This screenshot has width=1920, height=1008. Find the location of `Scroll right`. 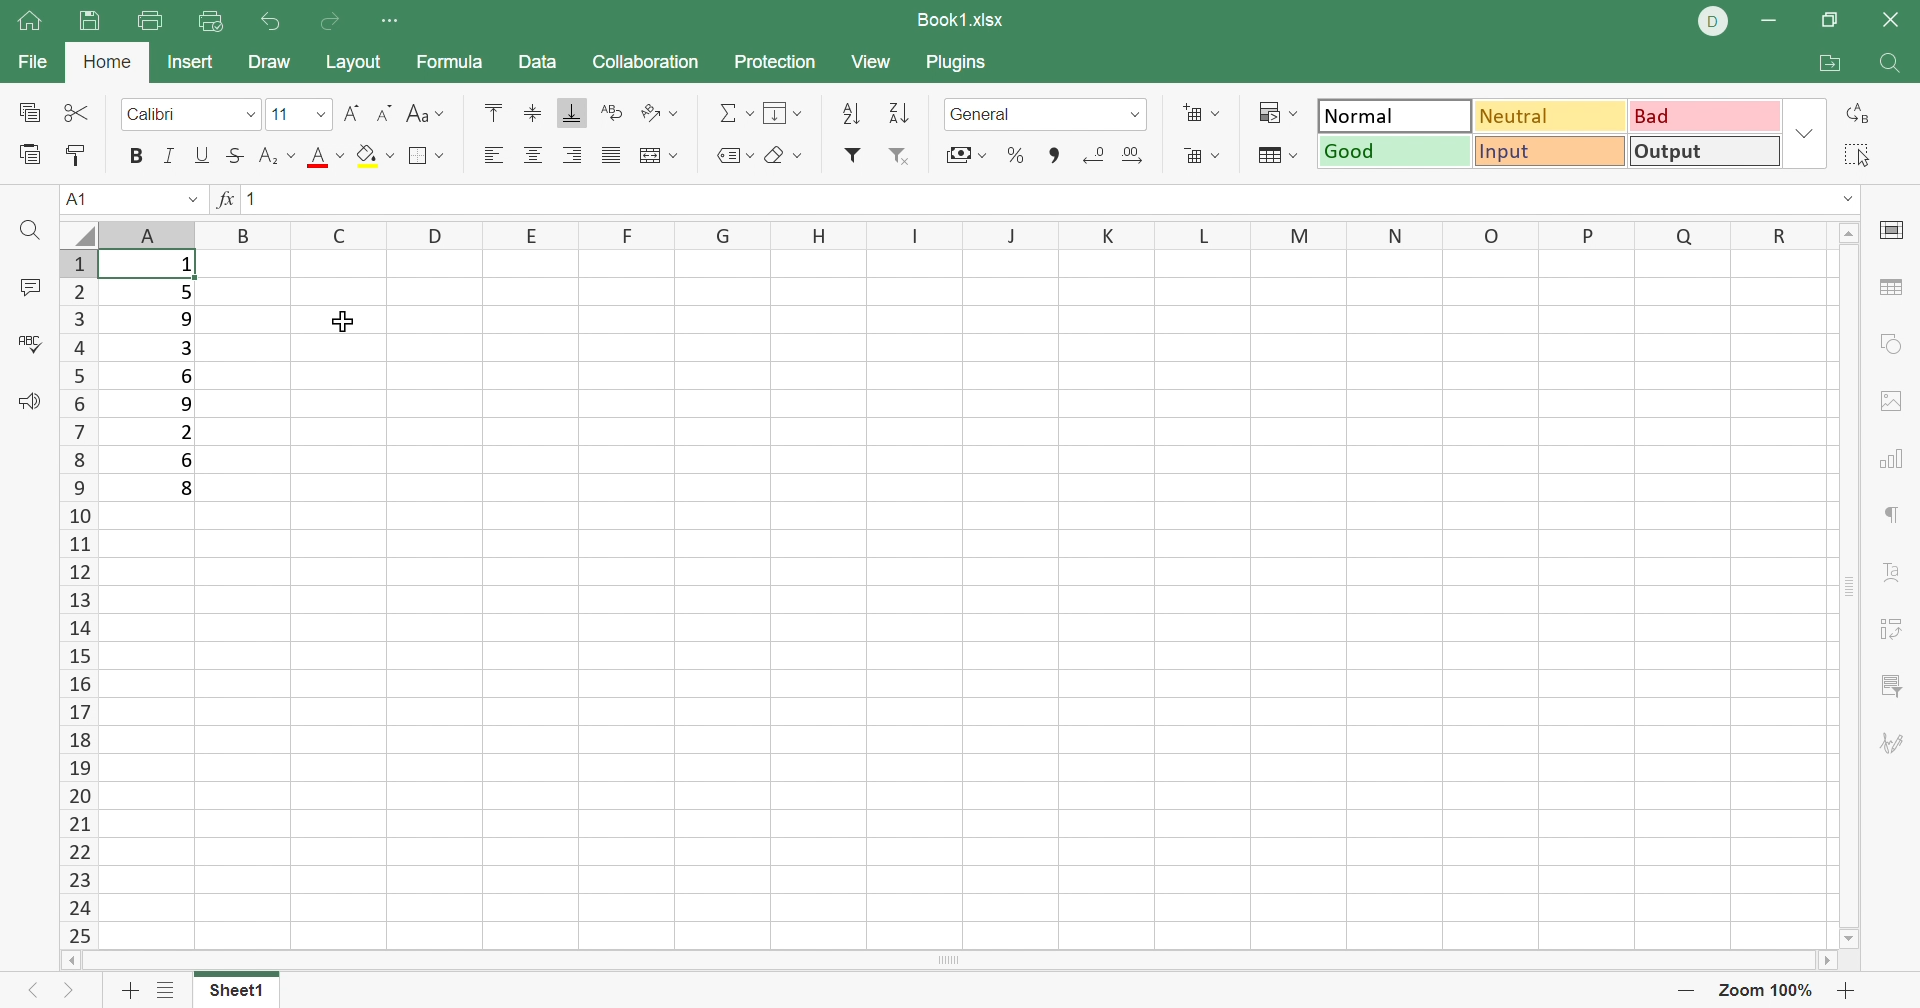

Scroll right is located at coordinates (1830, 960).